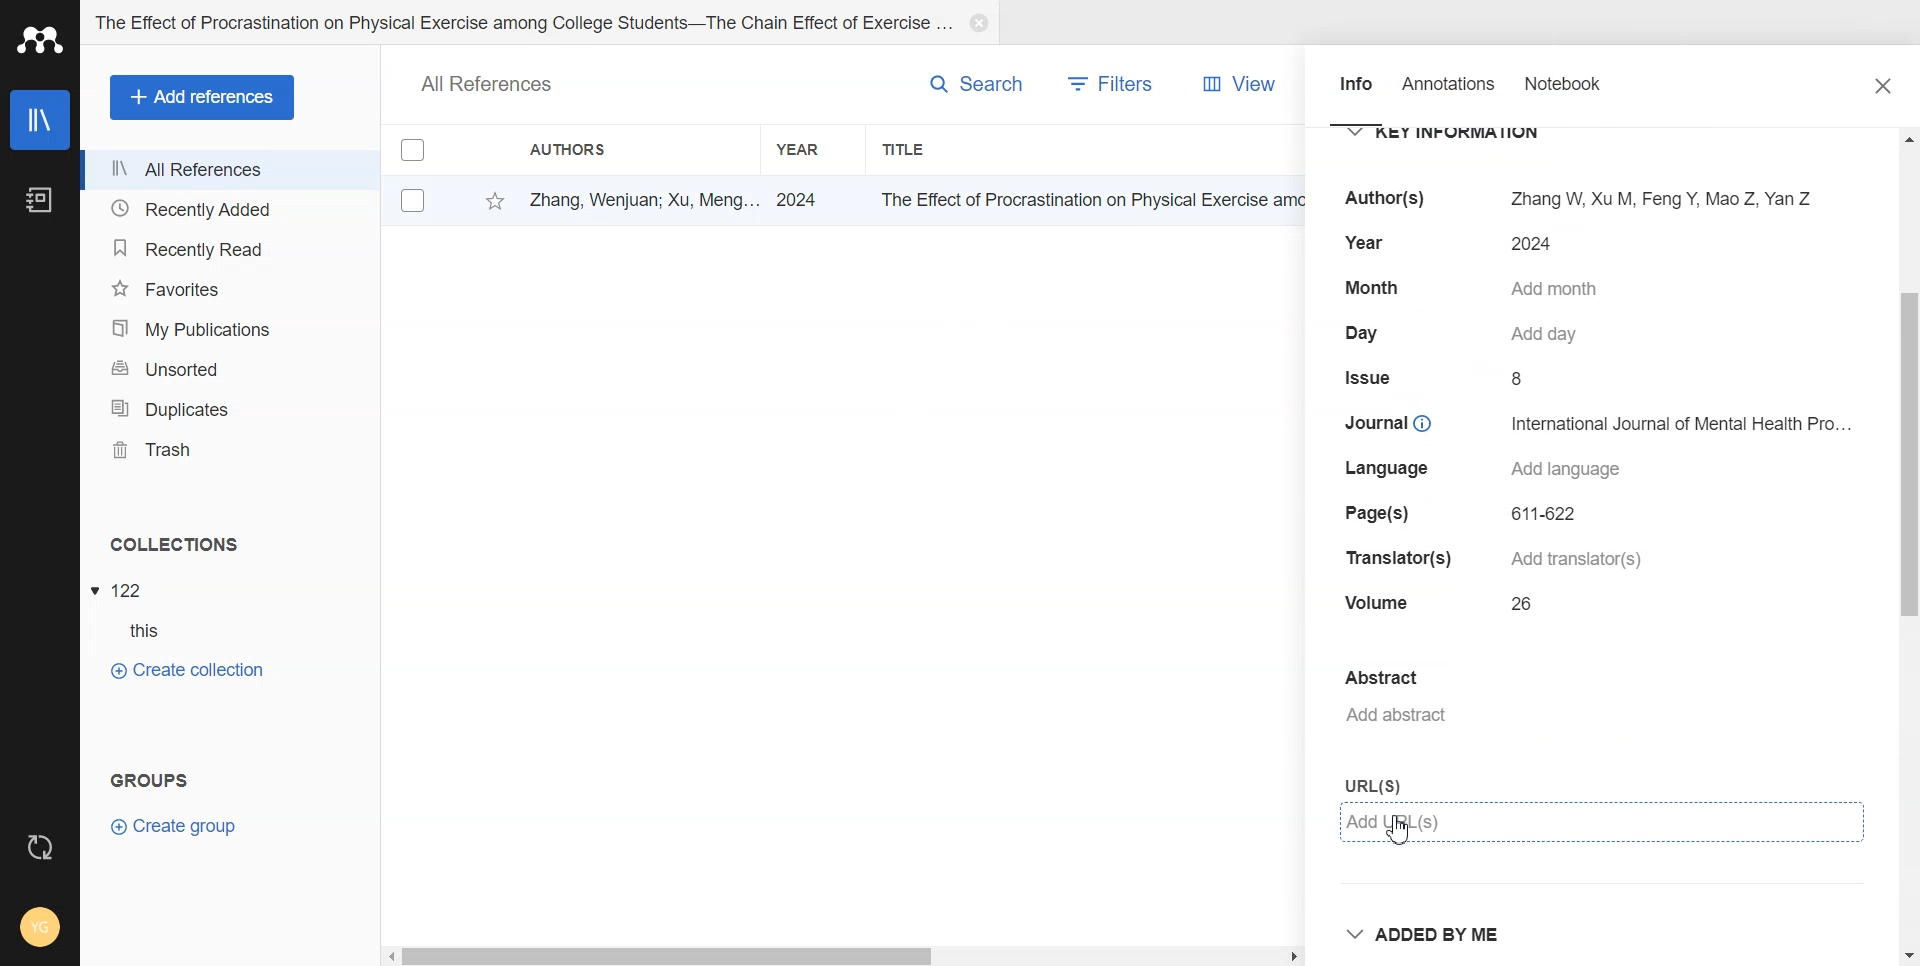  I want to click on Volume 26, so click(1446, 604).